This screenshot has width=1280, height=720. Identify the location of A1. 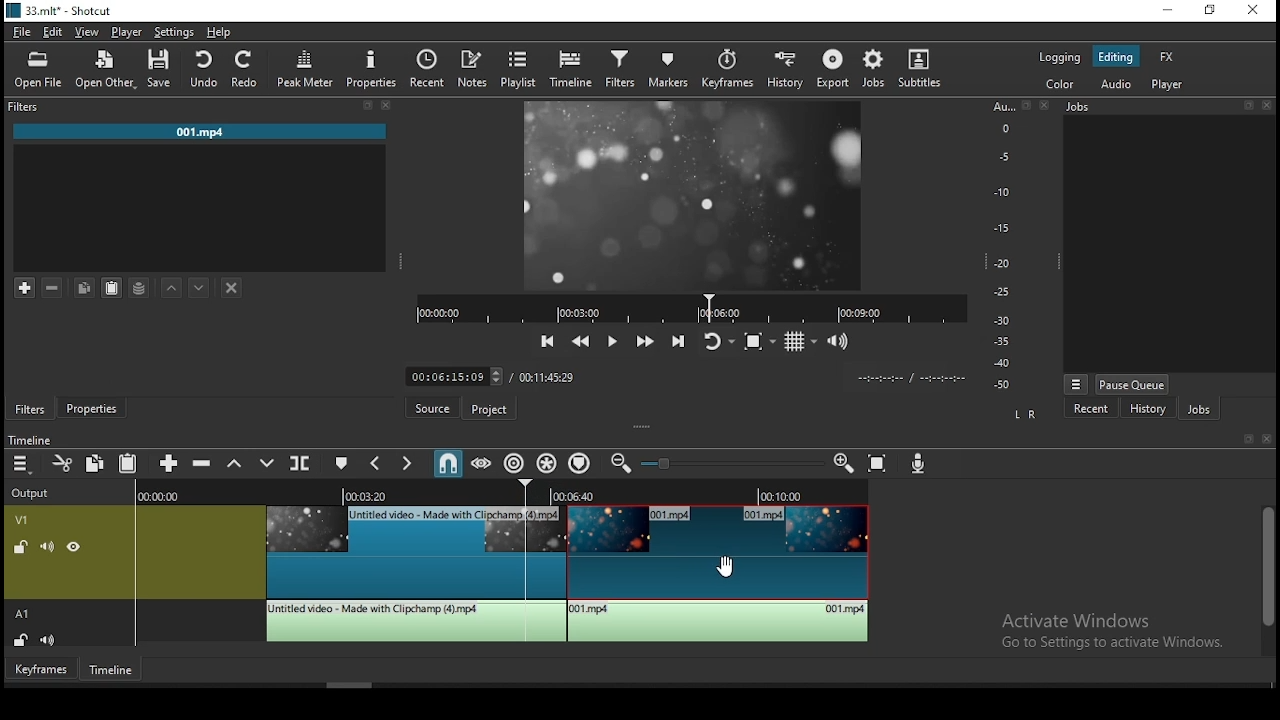
(26, 614).